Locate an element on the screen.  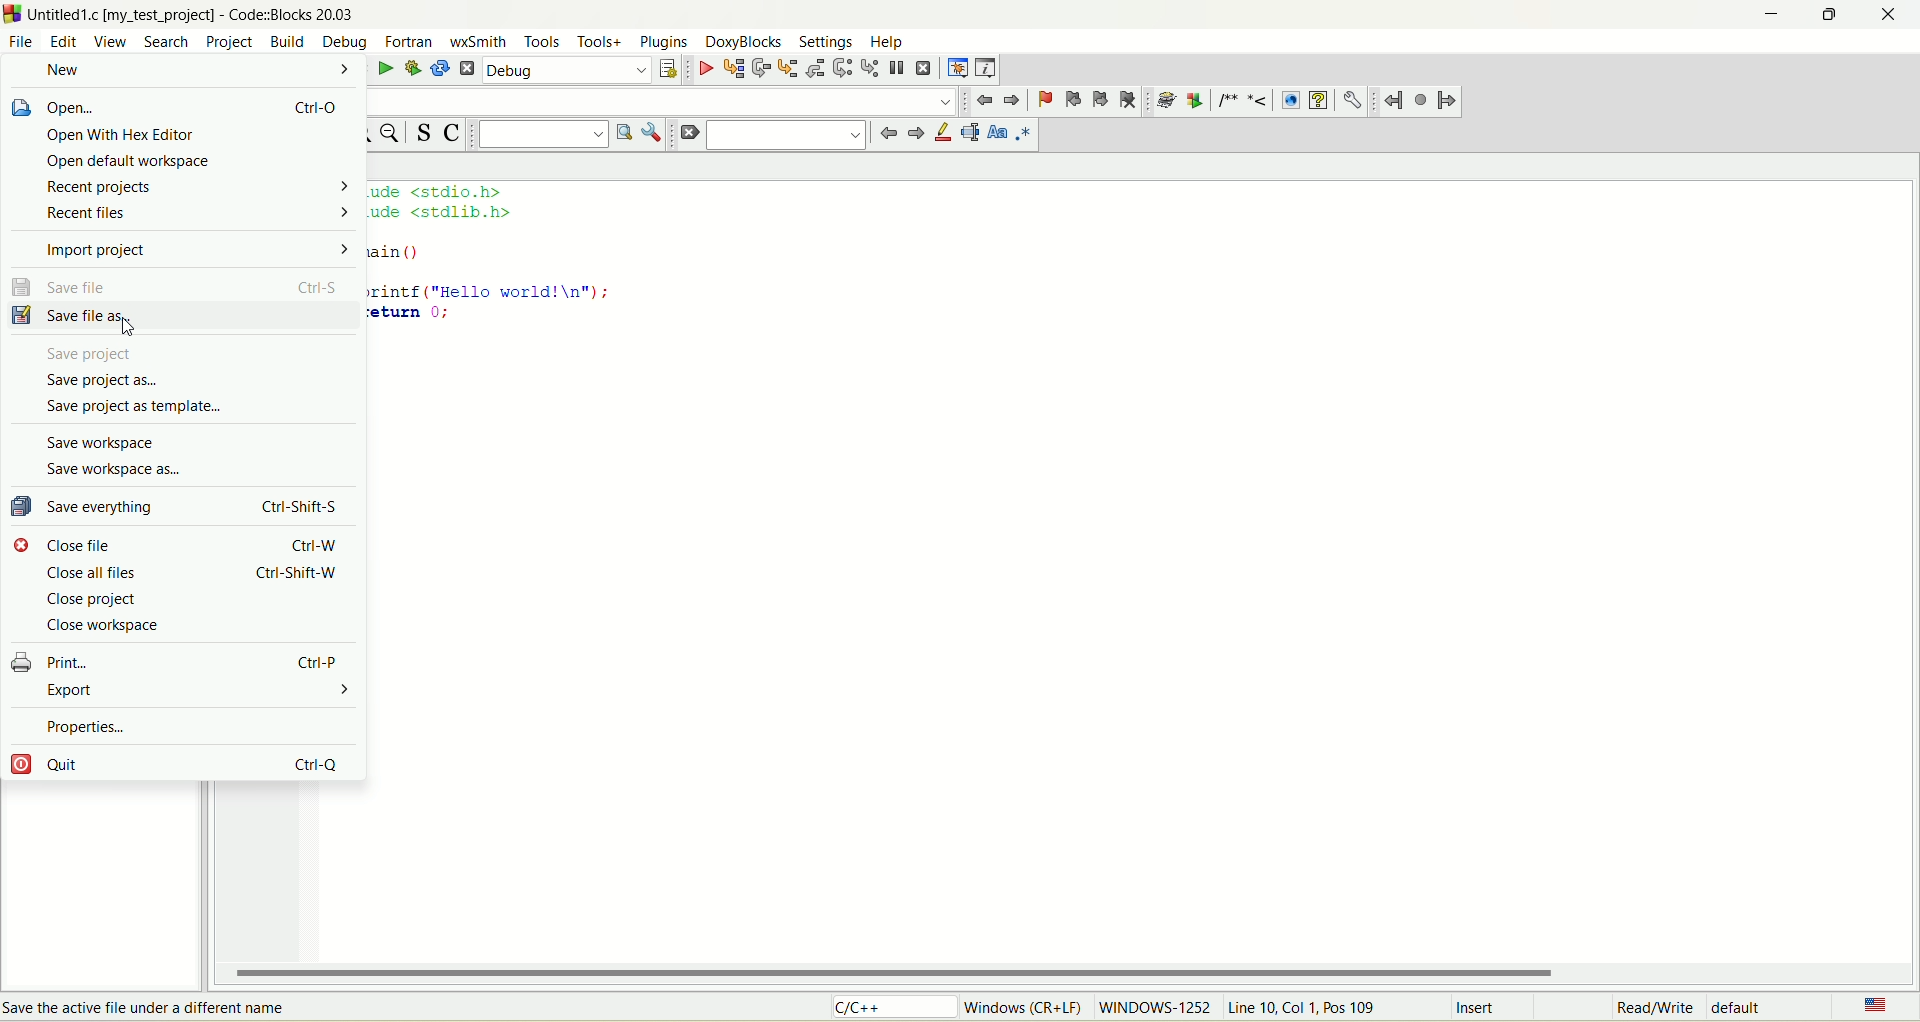
import project is located at coordinates (200, 250).